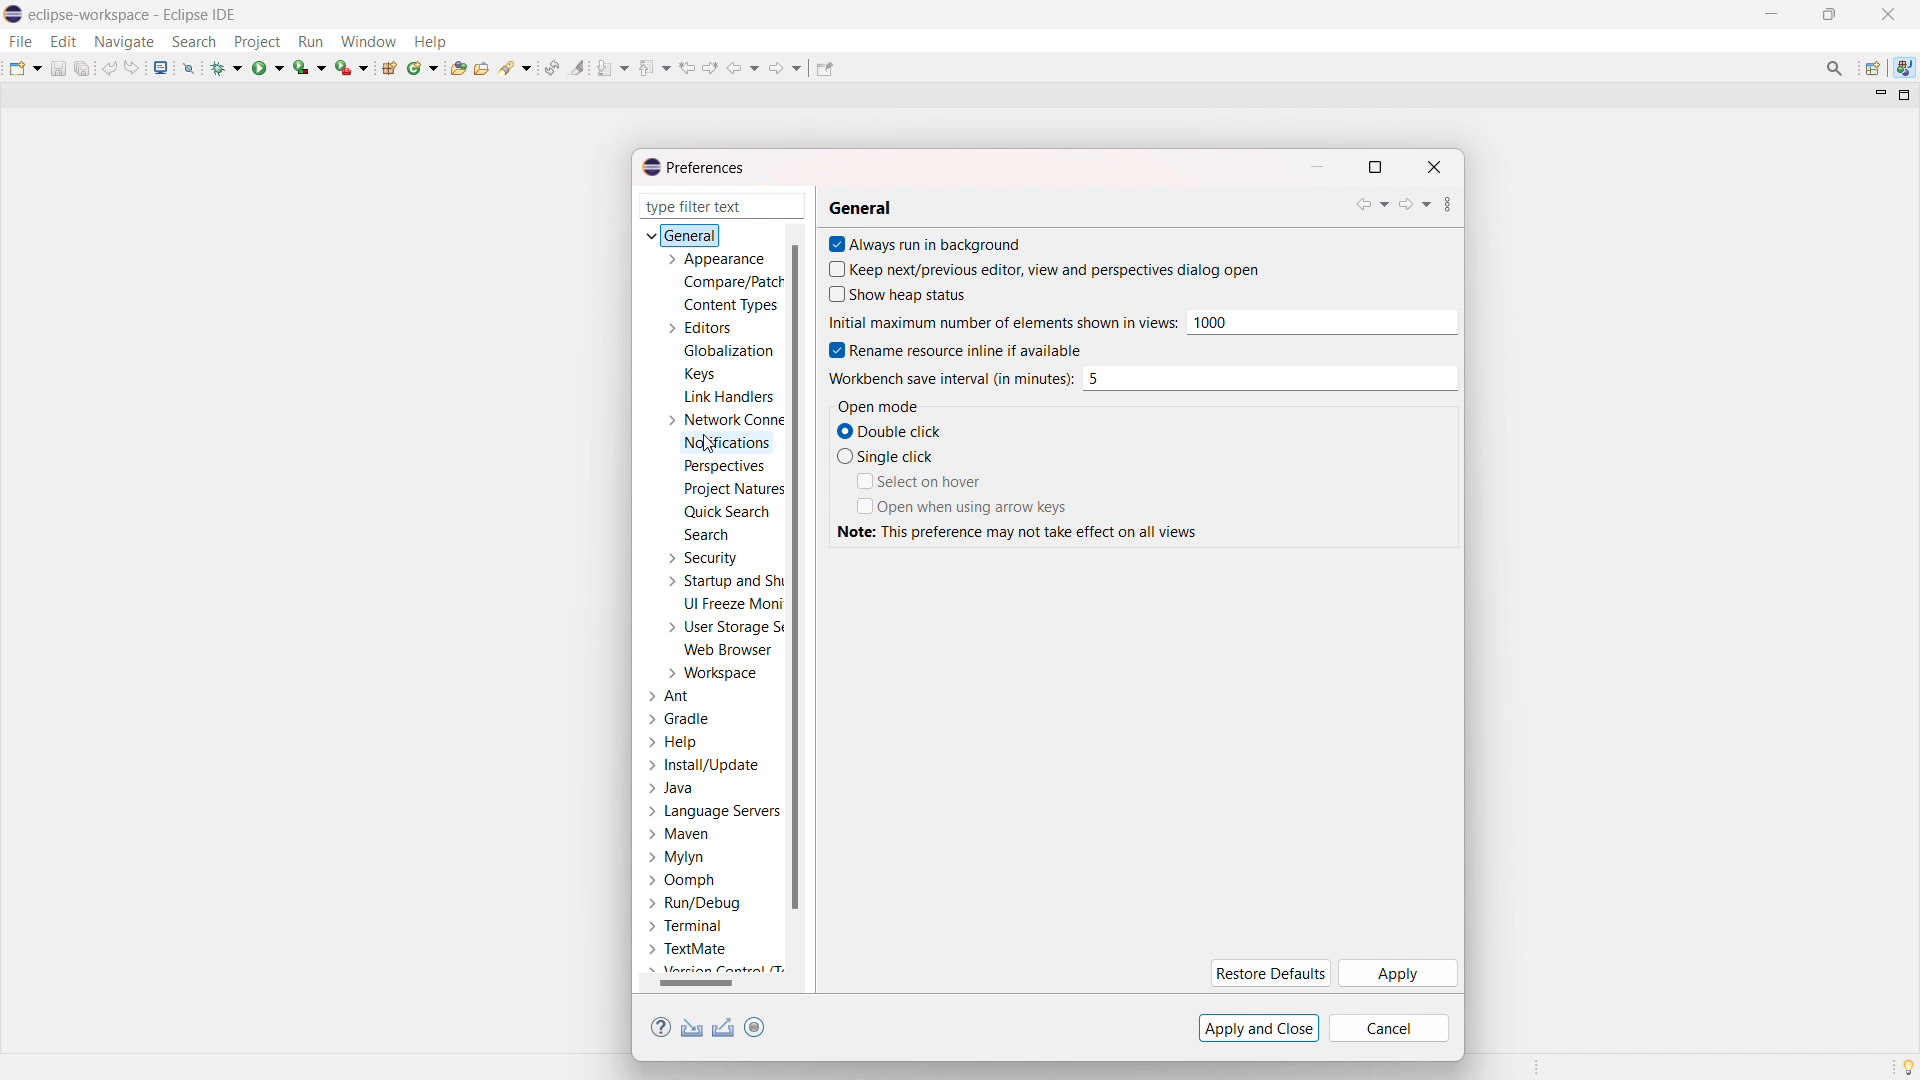 This screenshot has height=1080, width=1920. Describe the element at coordinates (123, 41) in the screenshot. I see `navigate` at that location.